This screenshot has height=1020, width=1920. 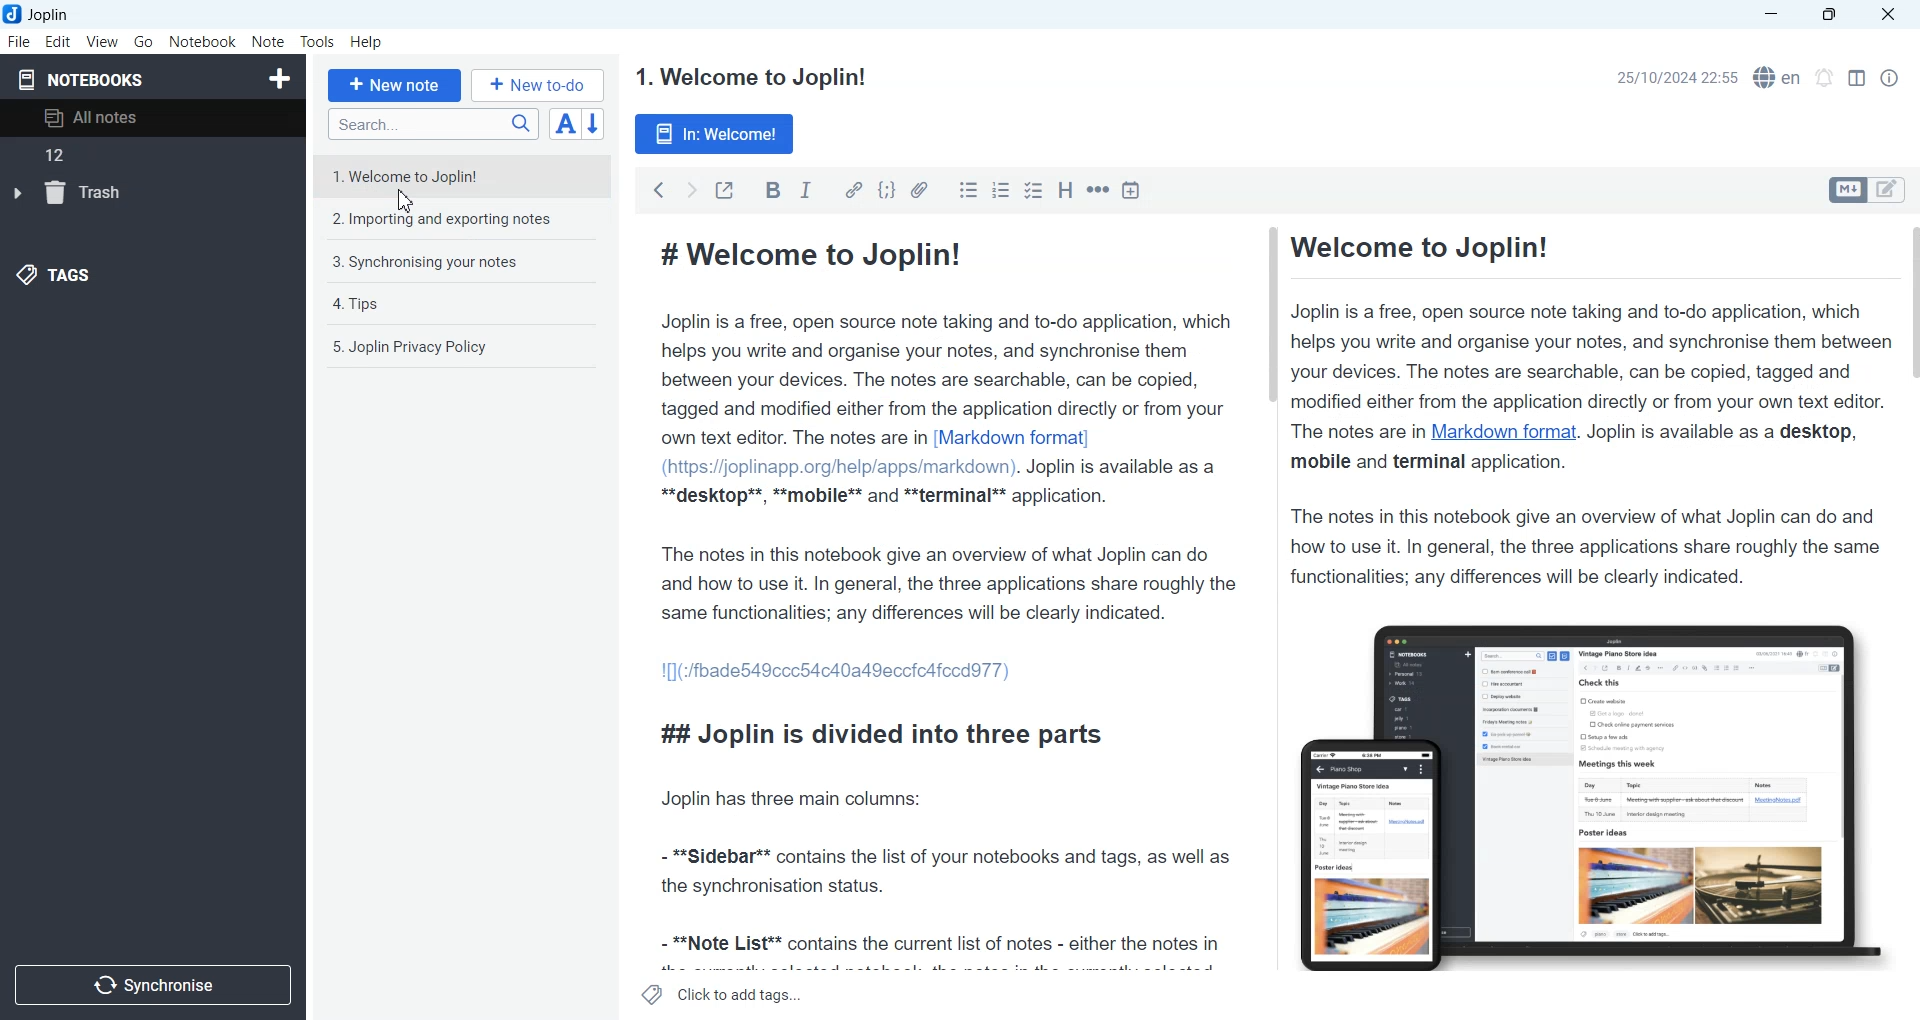 What do you see at coordinates (773, 190) in the screenshot?
I see `Bold` at bounding box center [773, 190].